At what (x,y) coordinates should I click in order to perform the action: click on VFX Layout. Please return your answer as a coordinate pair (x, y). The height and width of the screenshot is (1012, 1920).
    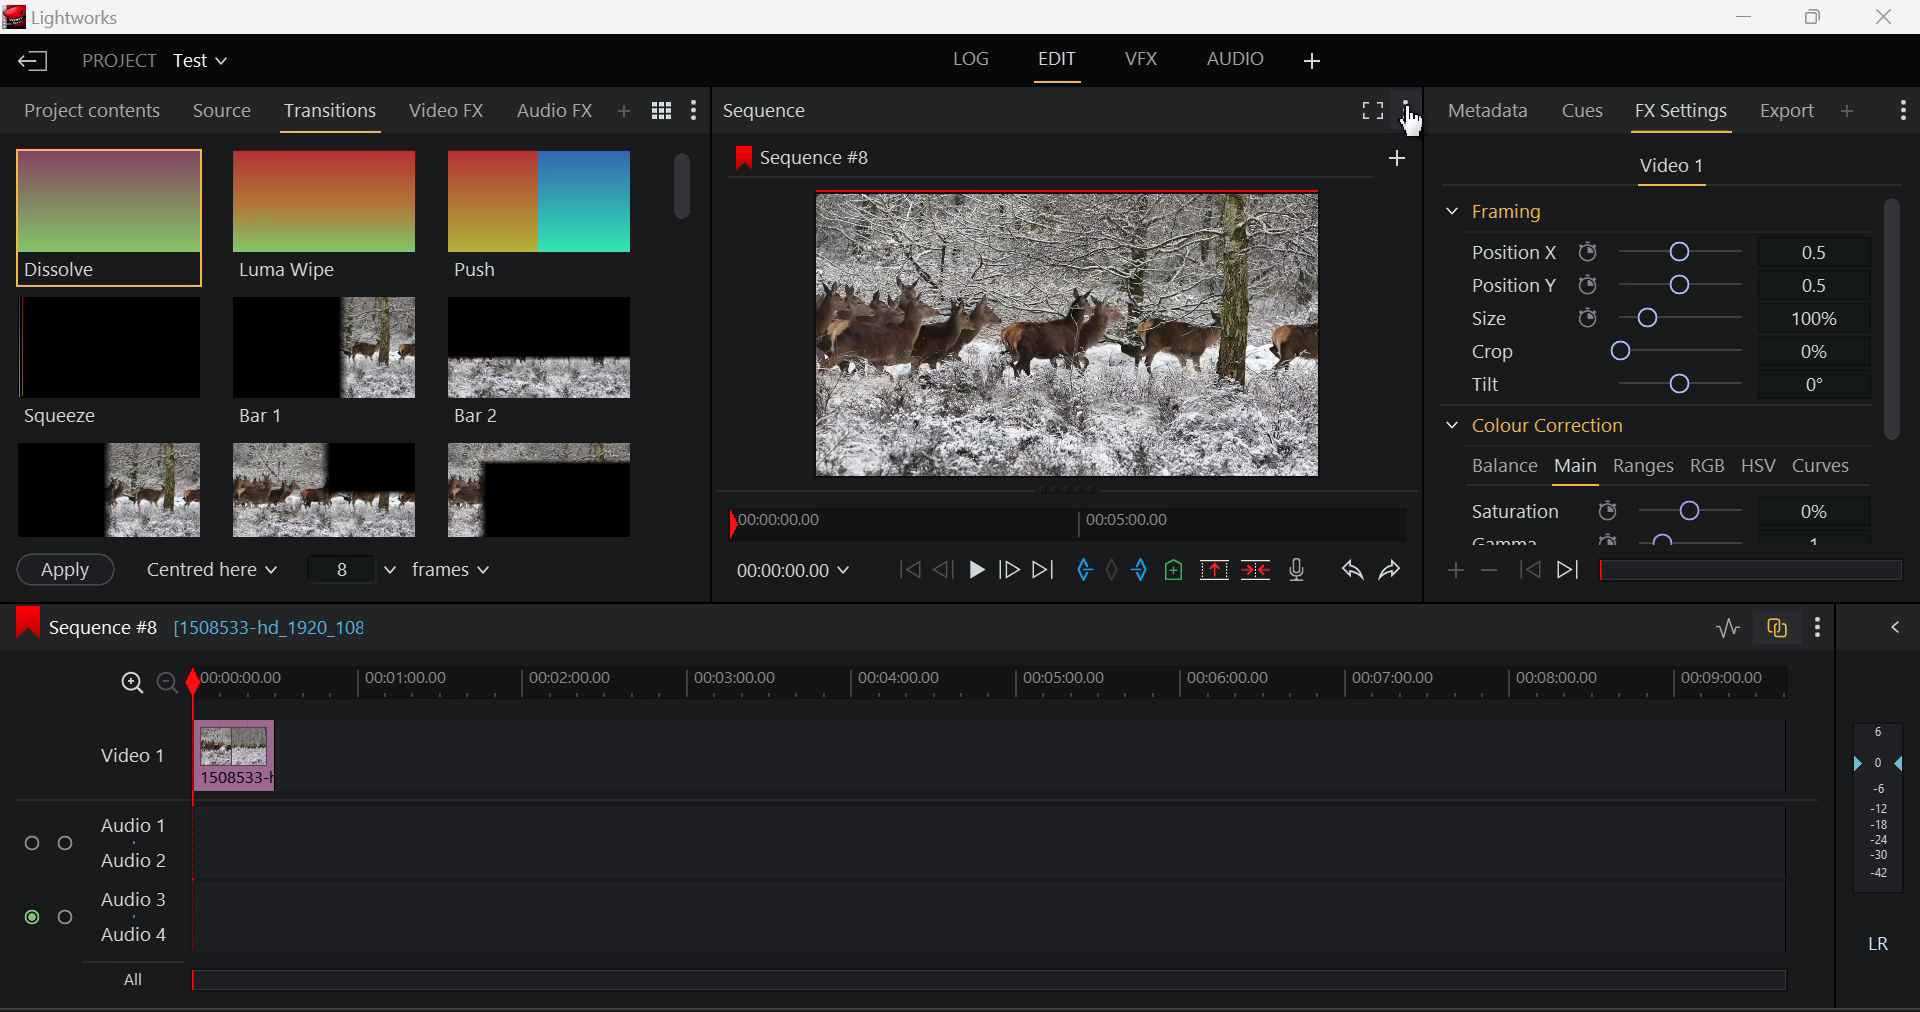
    Looking at the image, I should click on (1138, 63).